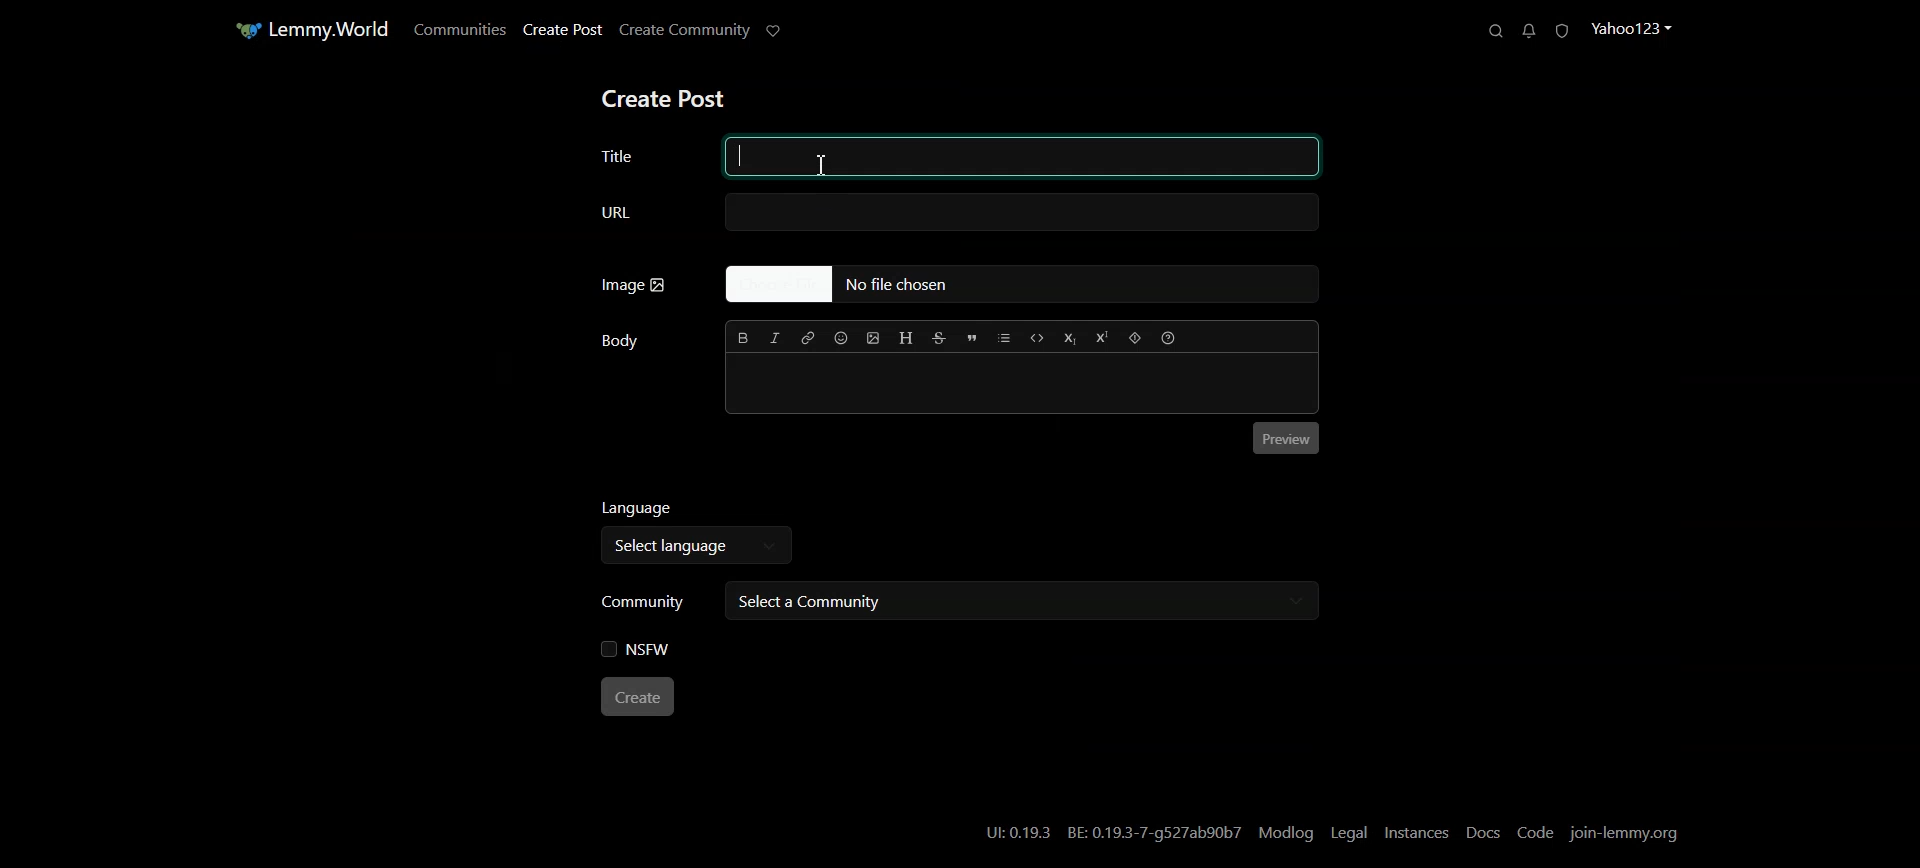  Describe the element at coordinates (1288, 833) in the screenshot. I see `Modlog` at that location.